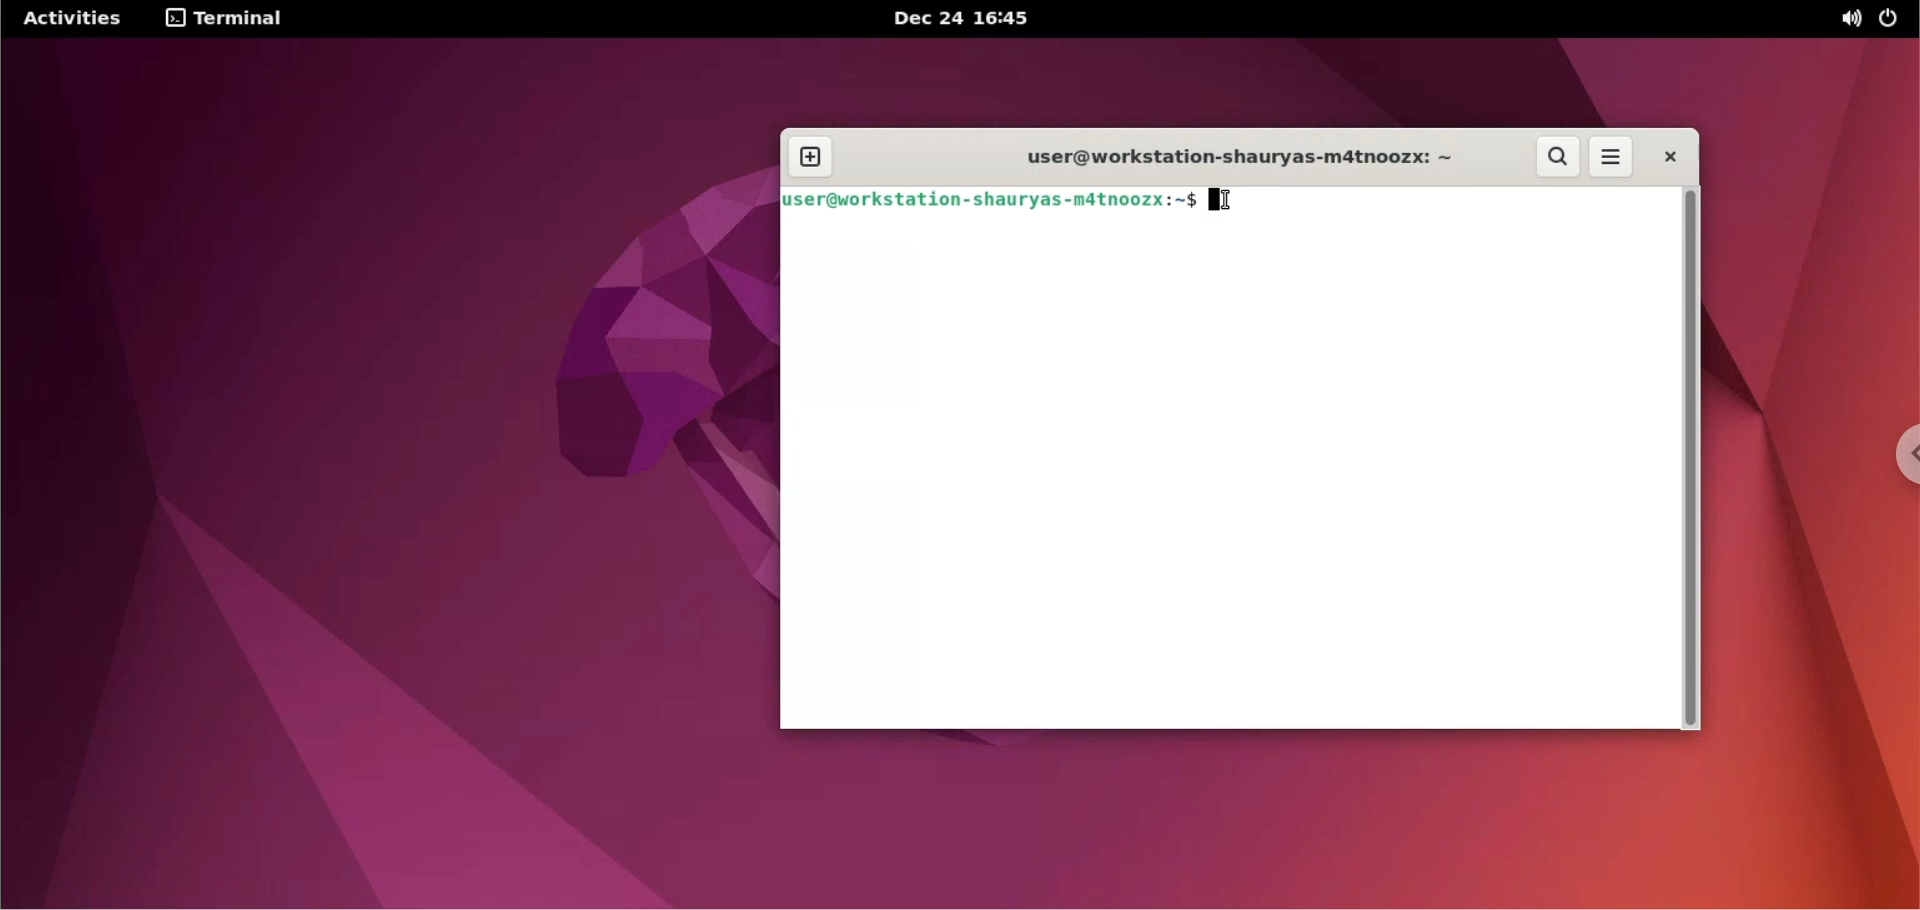 This screenshot has width=1920, height=910. I want to click on sound options, so click(1847, 20).